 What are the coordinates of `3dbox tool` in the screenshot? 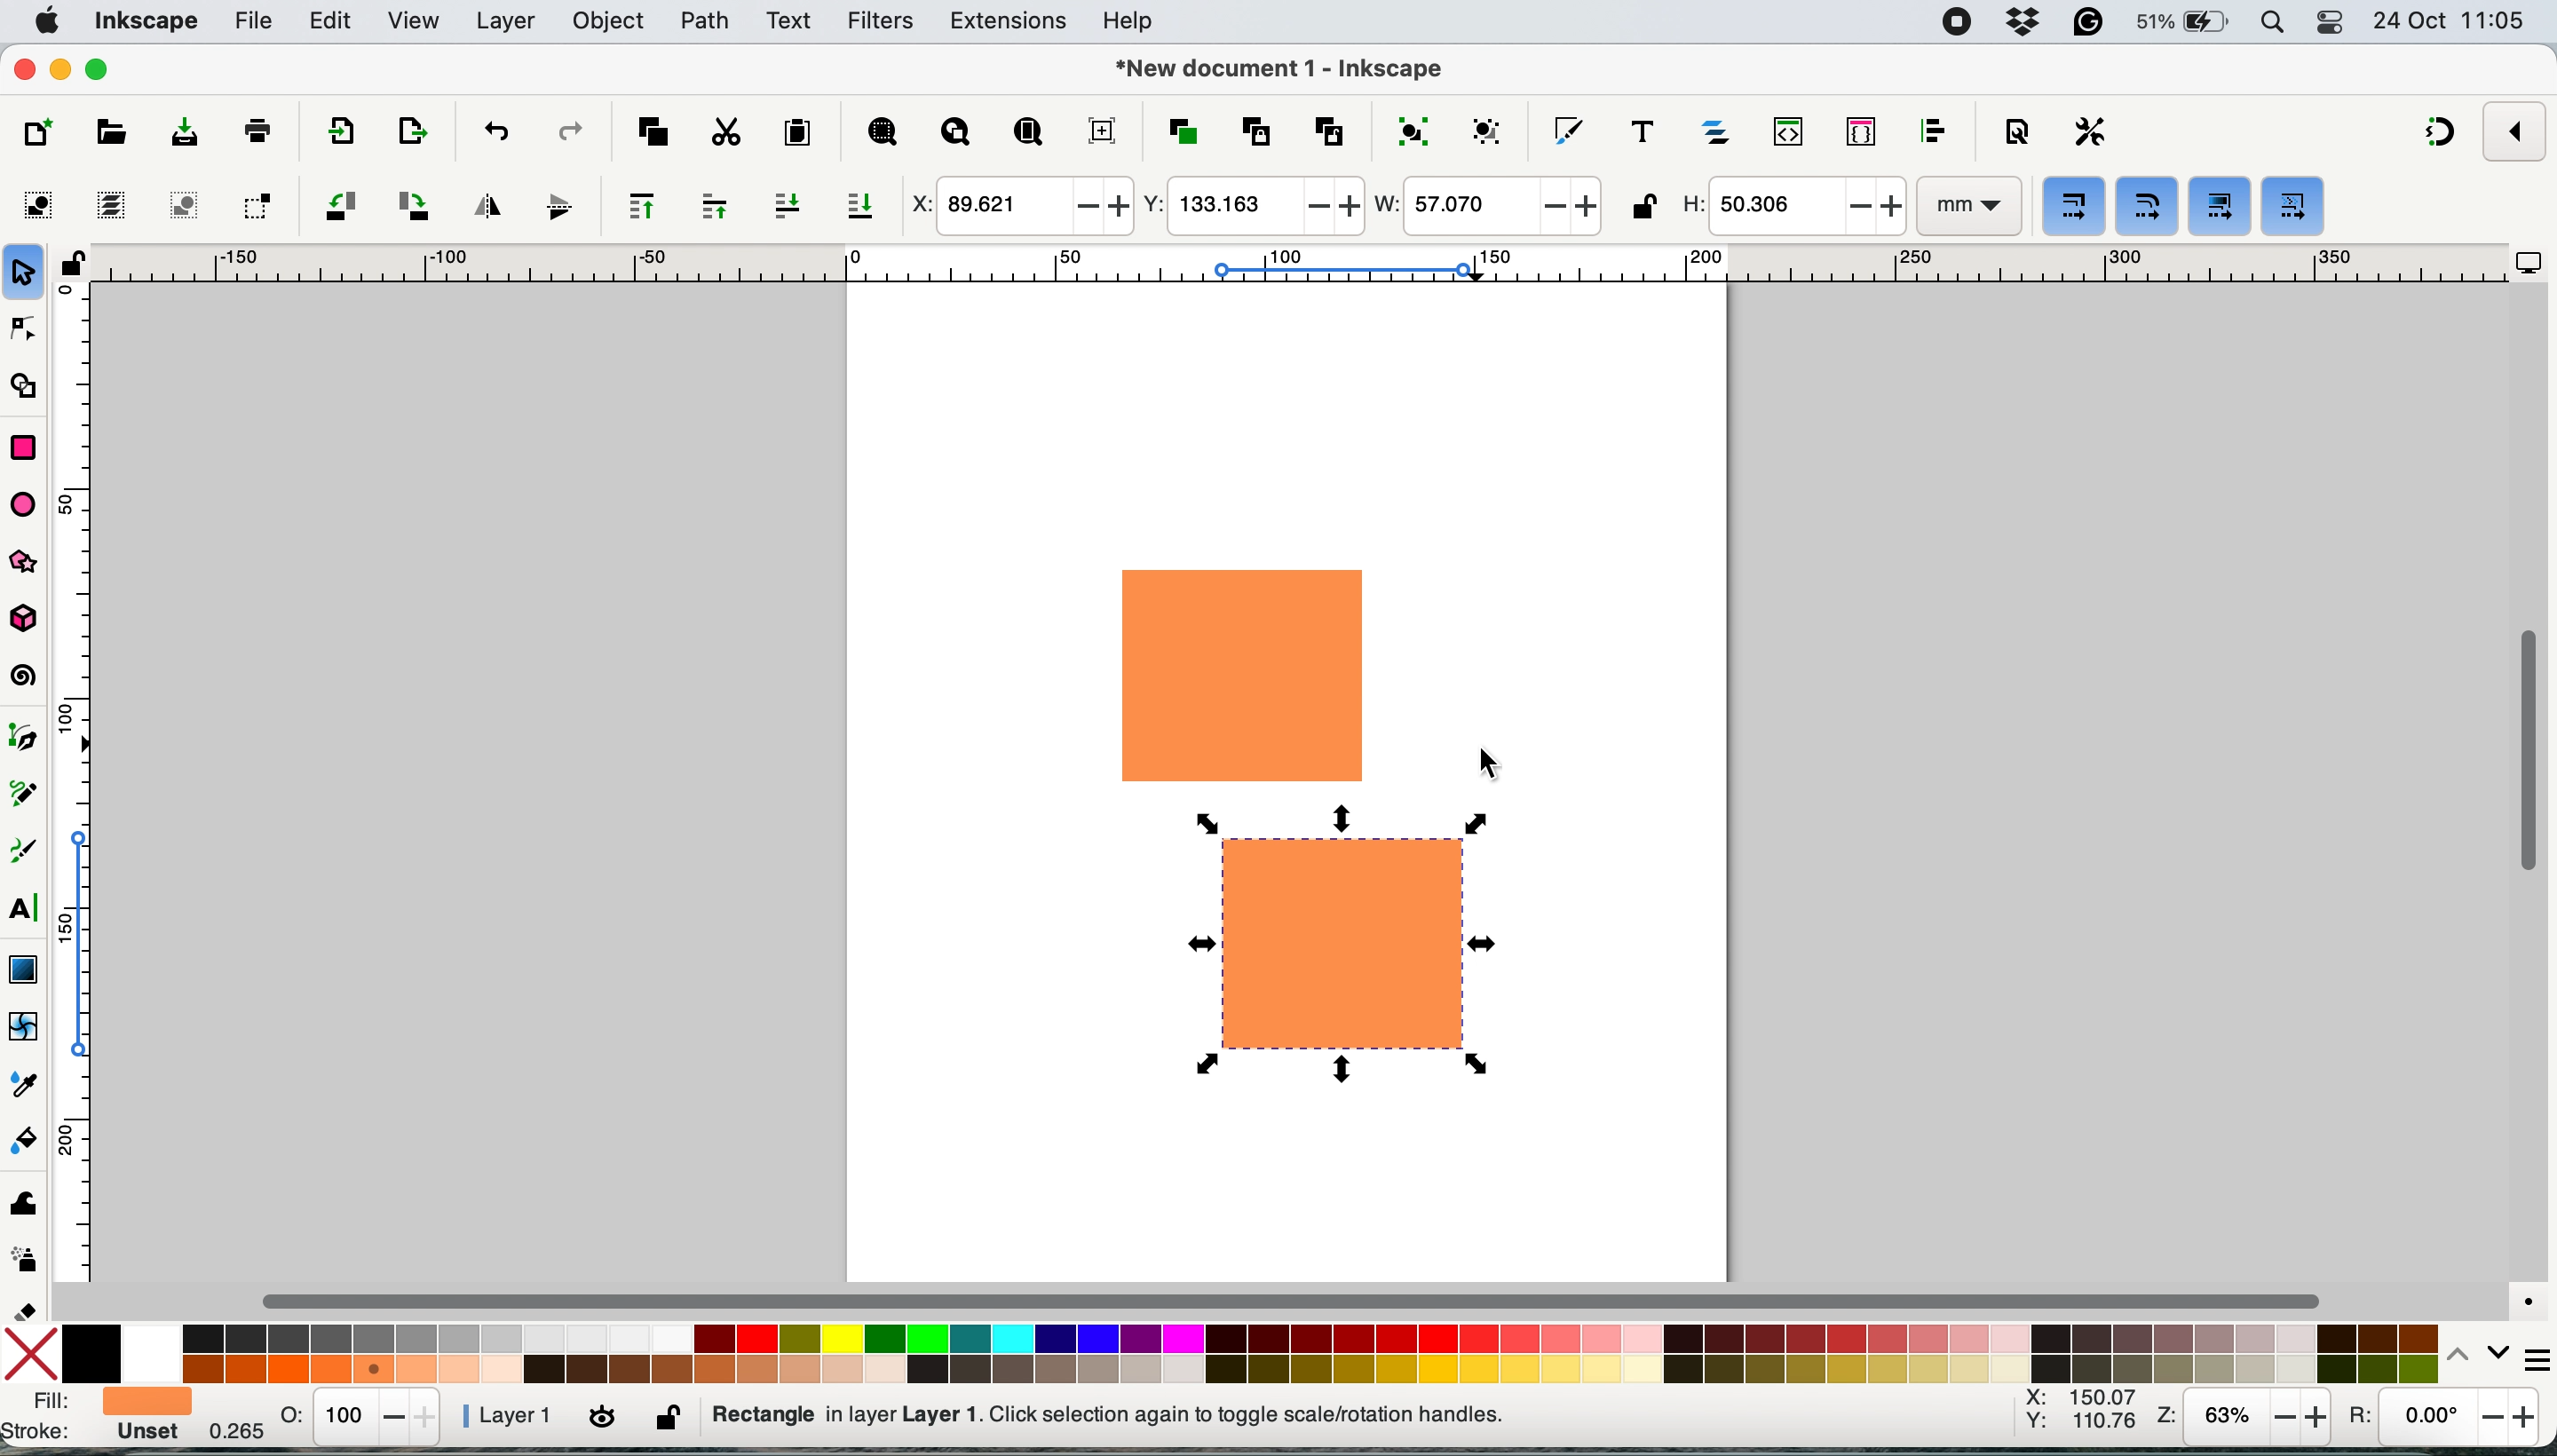 It's located at (33, 620).